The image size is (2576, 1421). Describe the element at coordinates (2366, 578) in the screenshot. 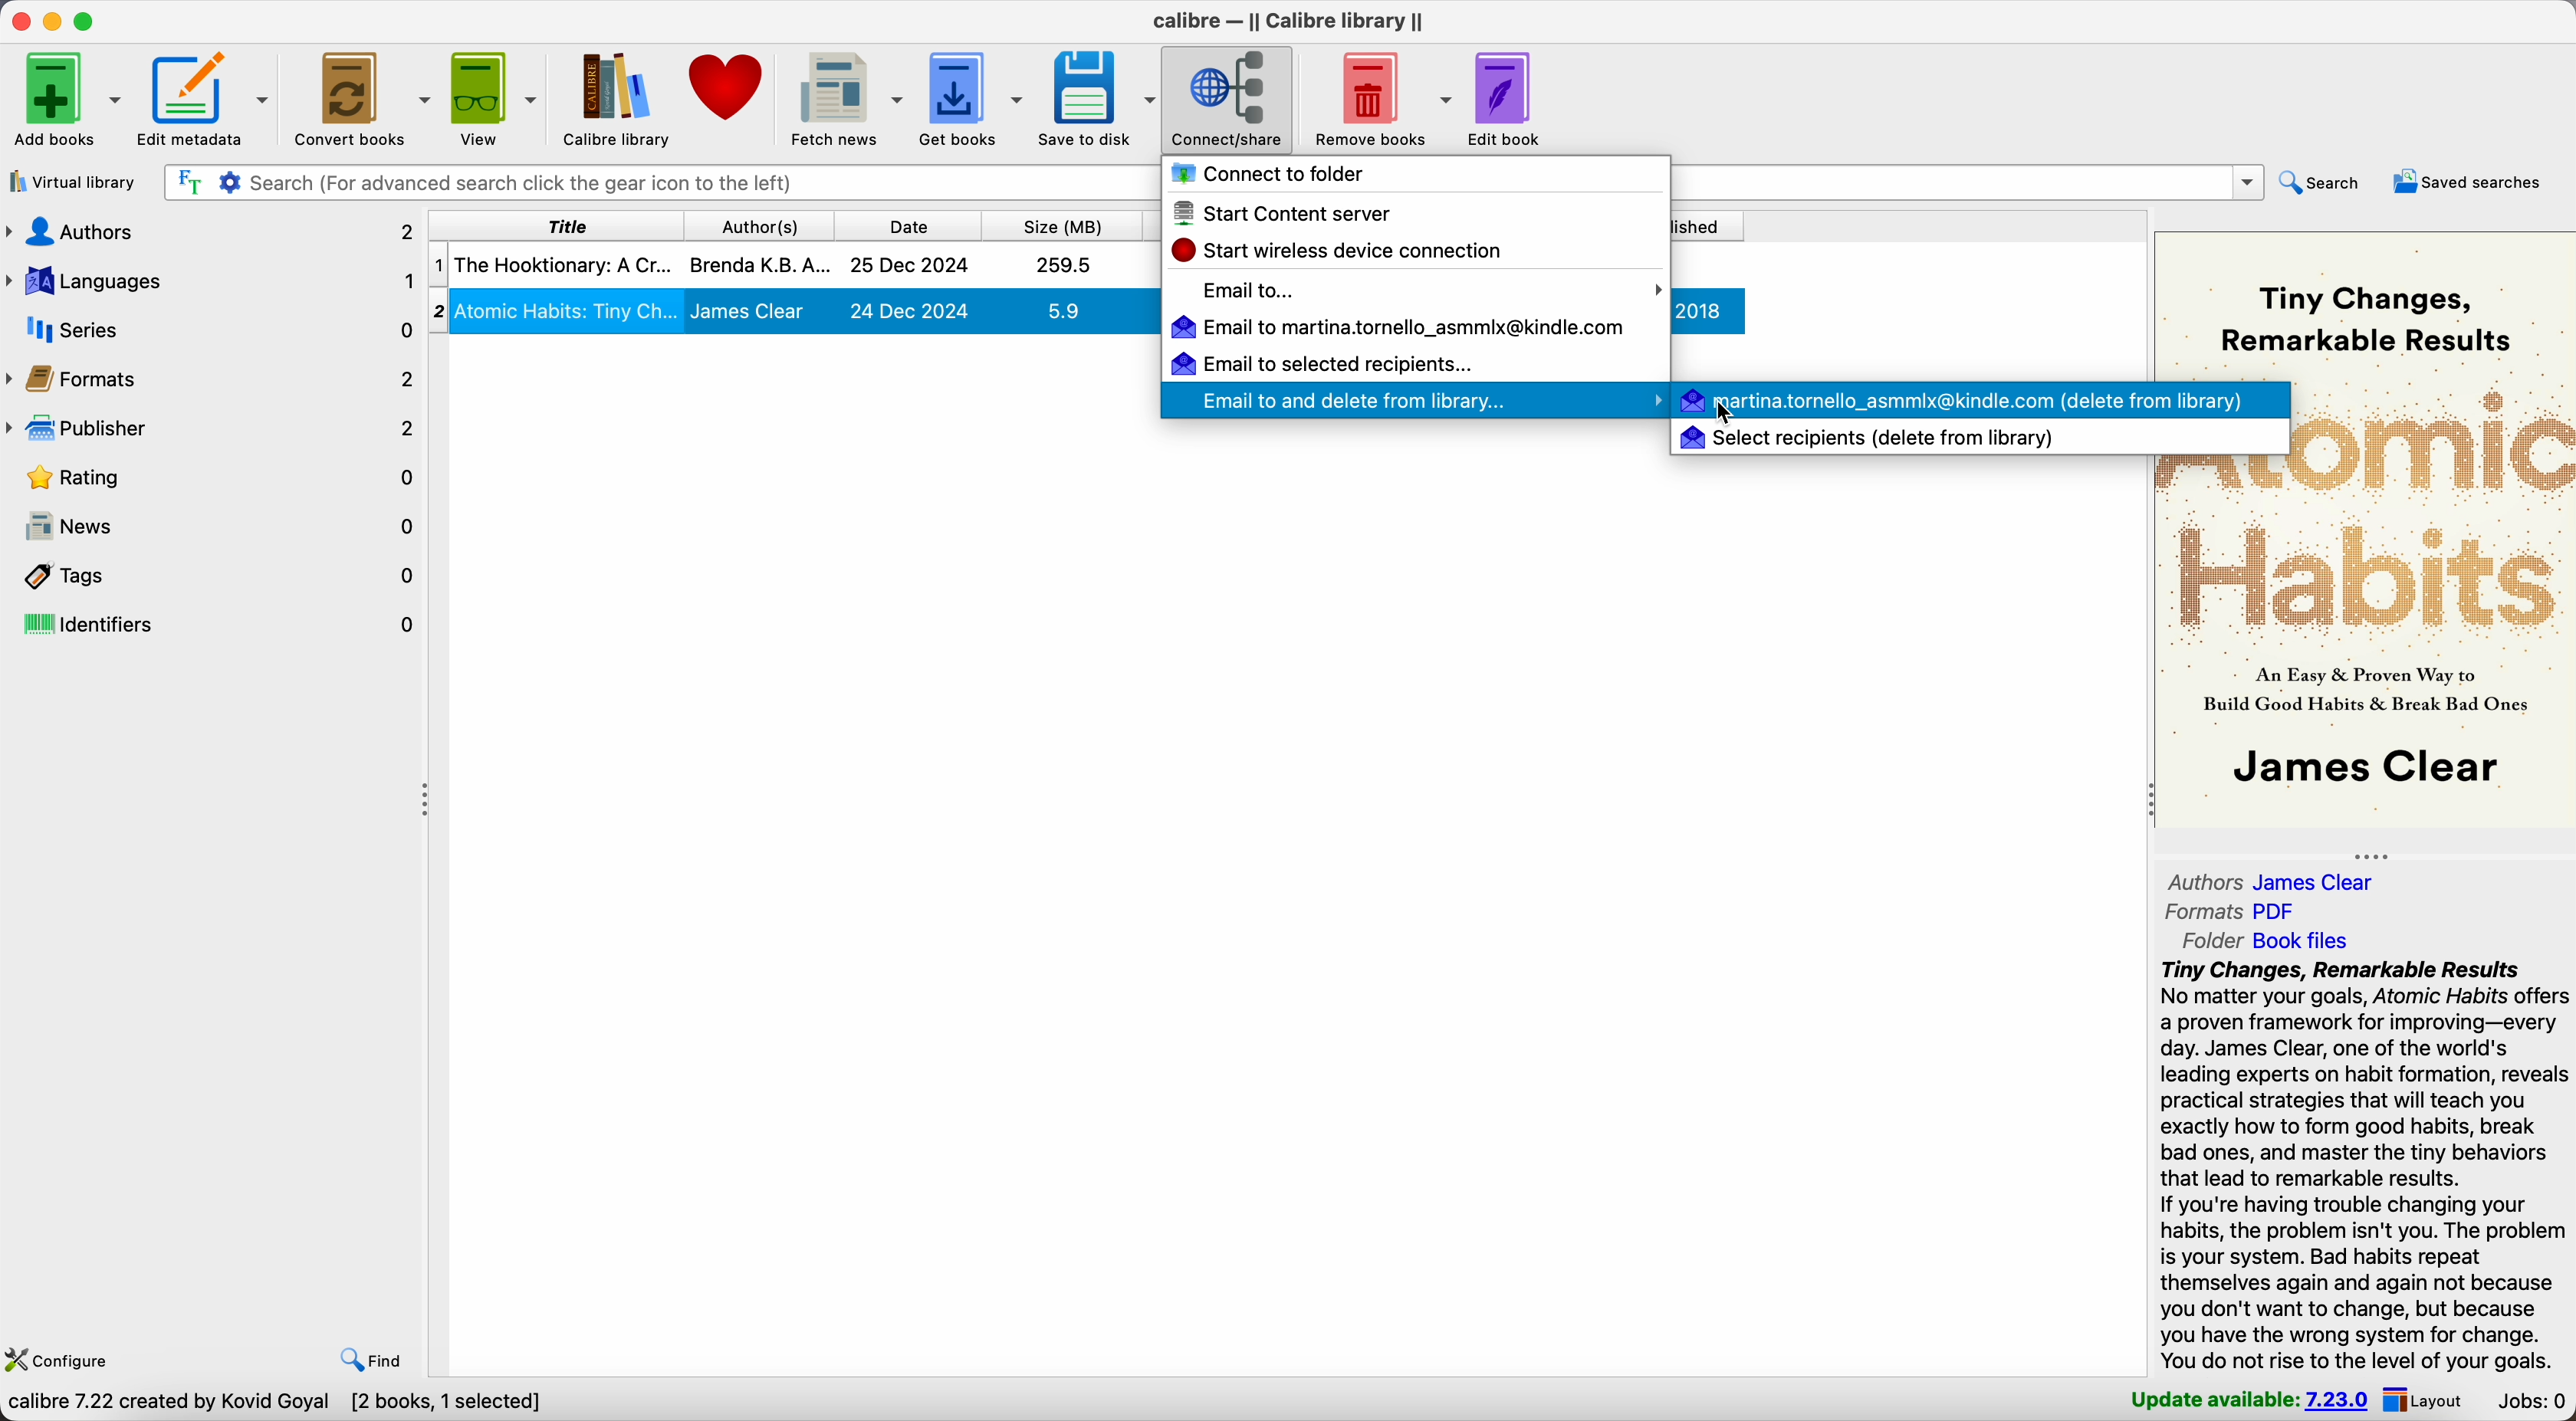

I see `Habits` at that location.